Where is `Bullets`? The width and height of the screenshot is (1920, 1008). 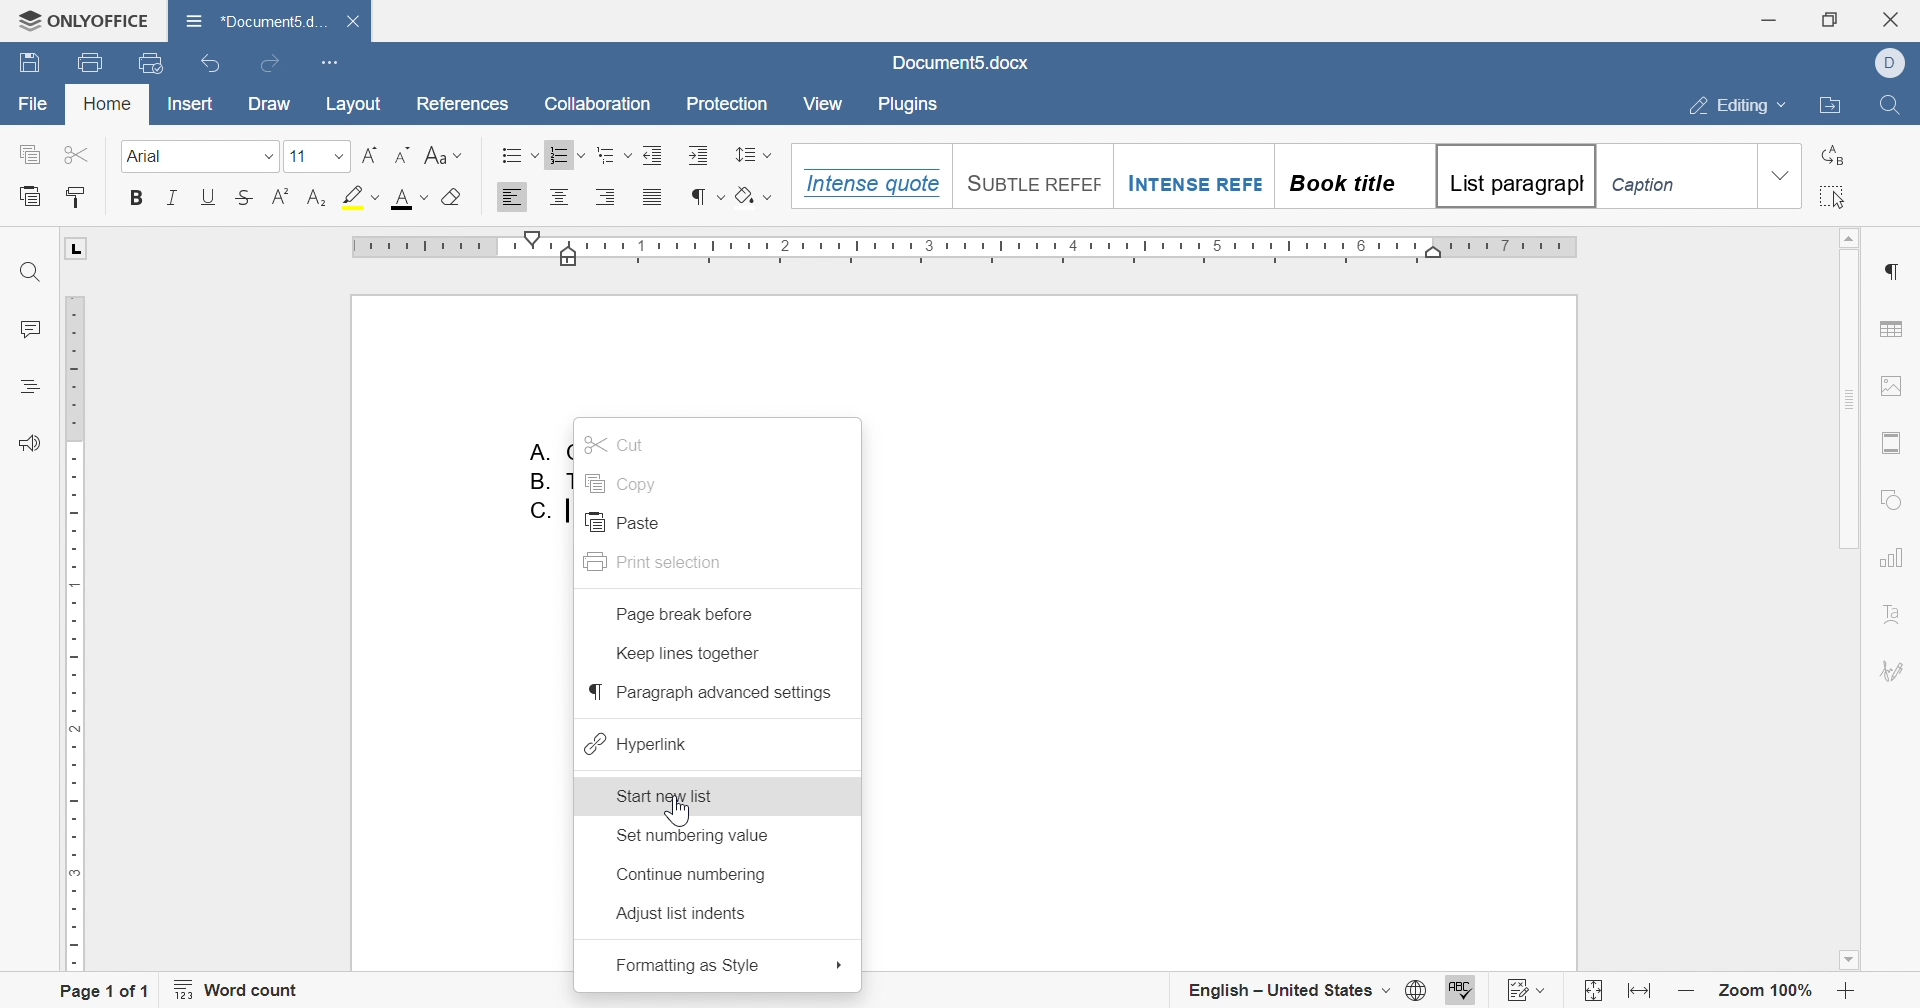 Bullets is located at coordinates (517, 154).